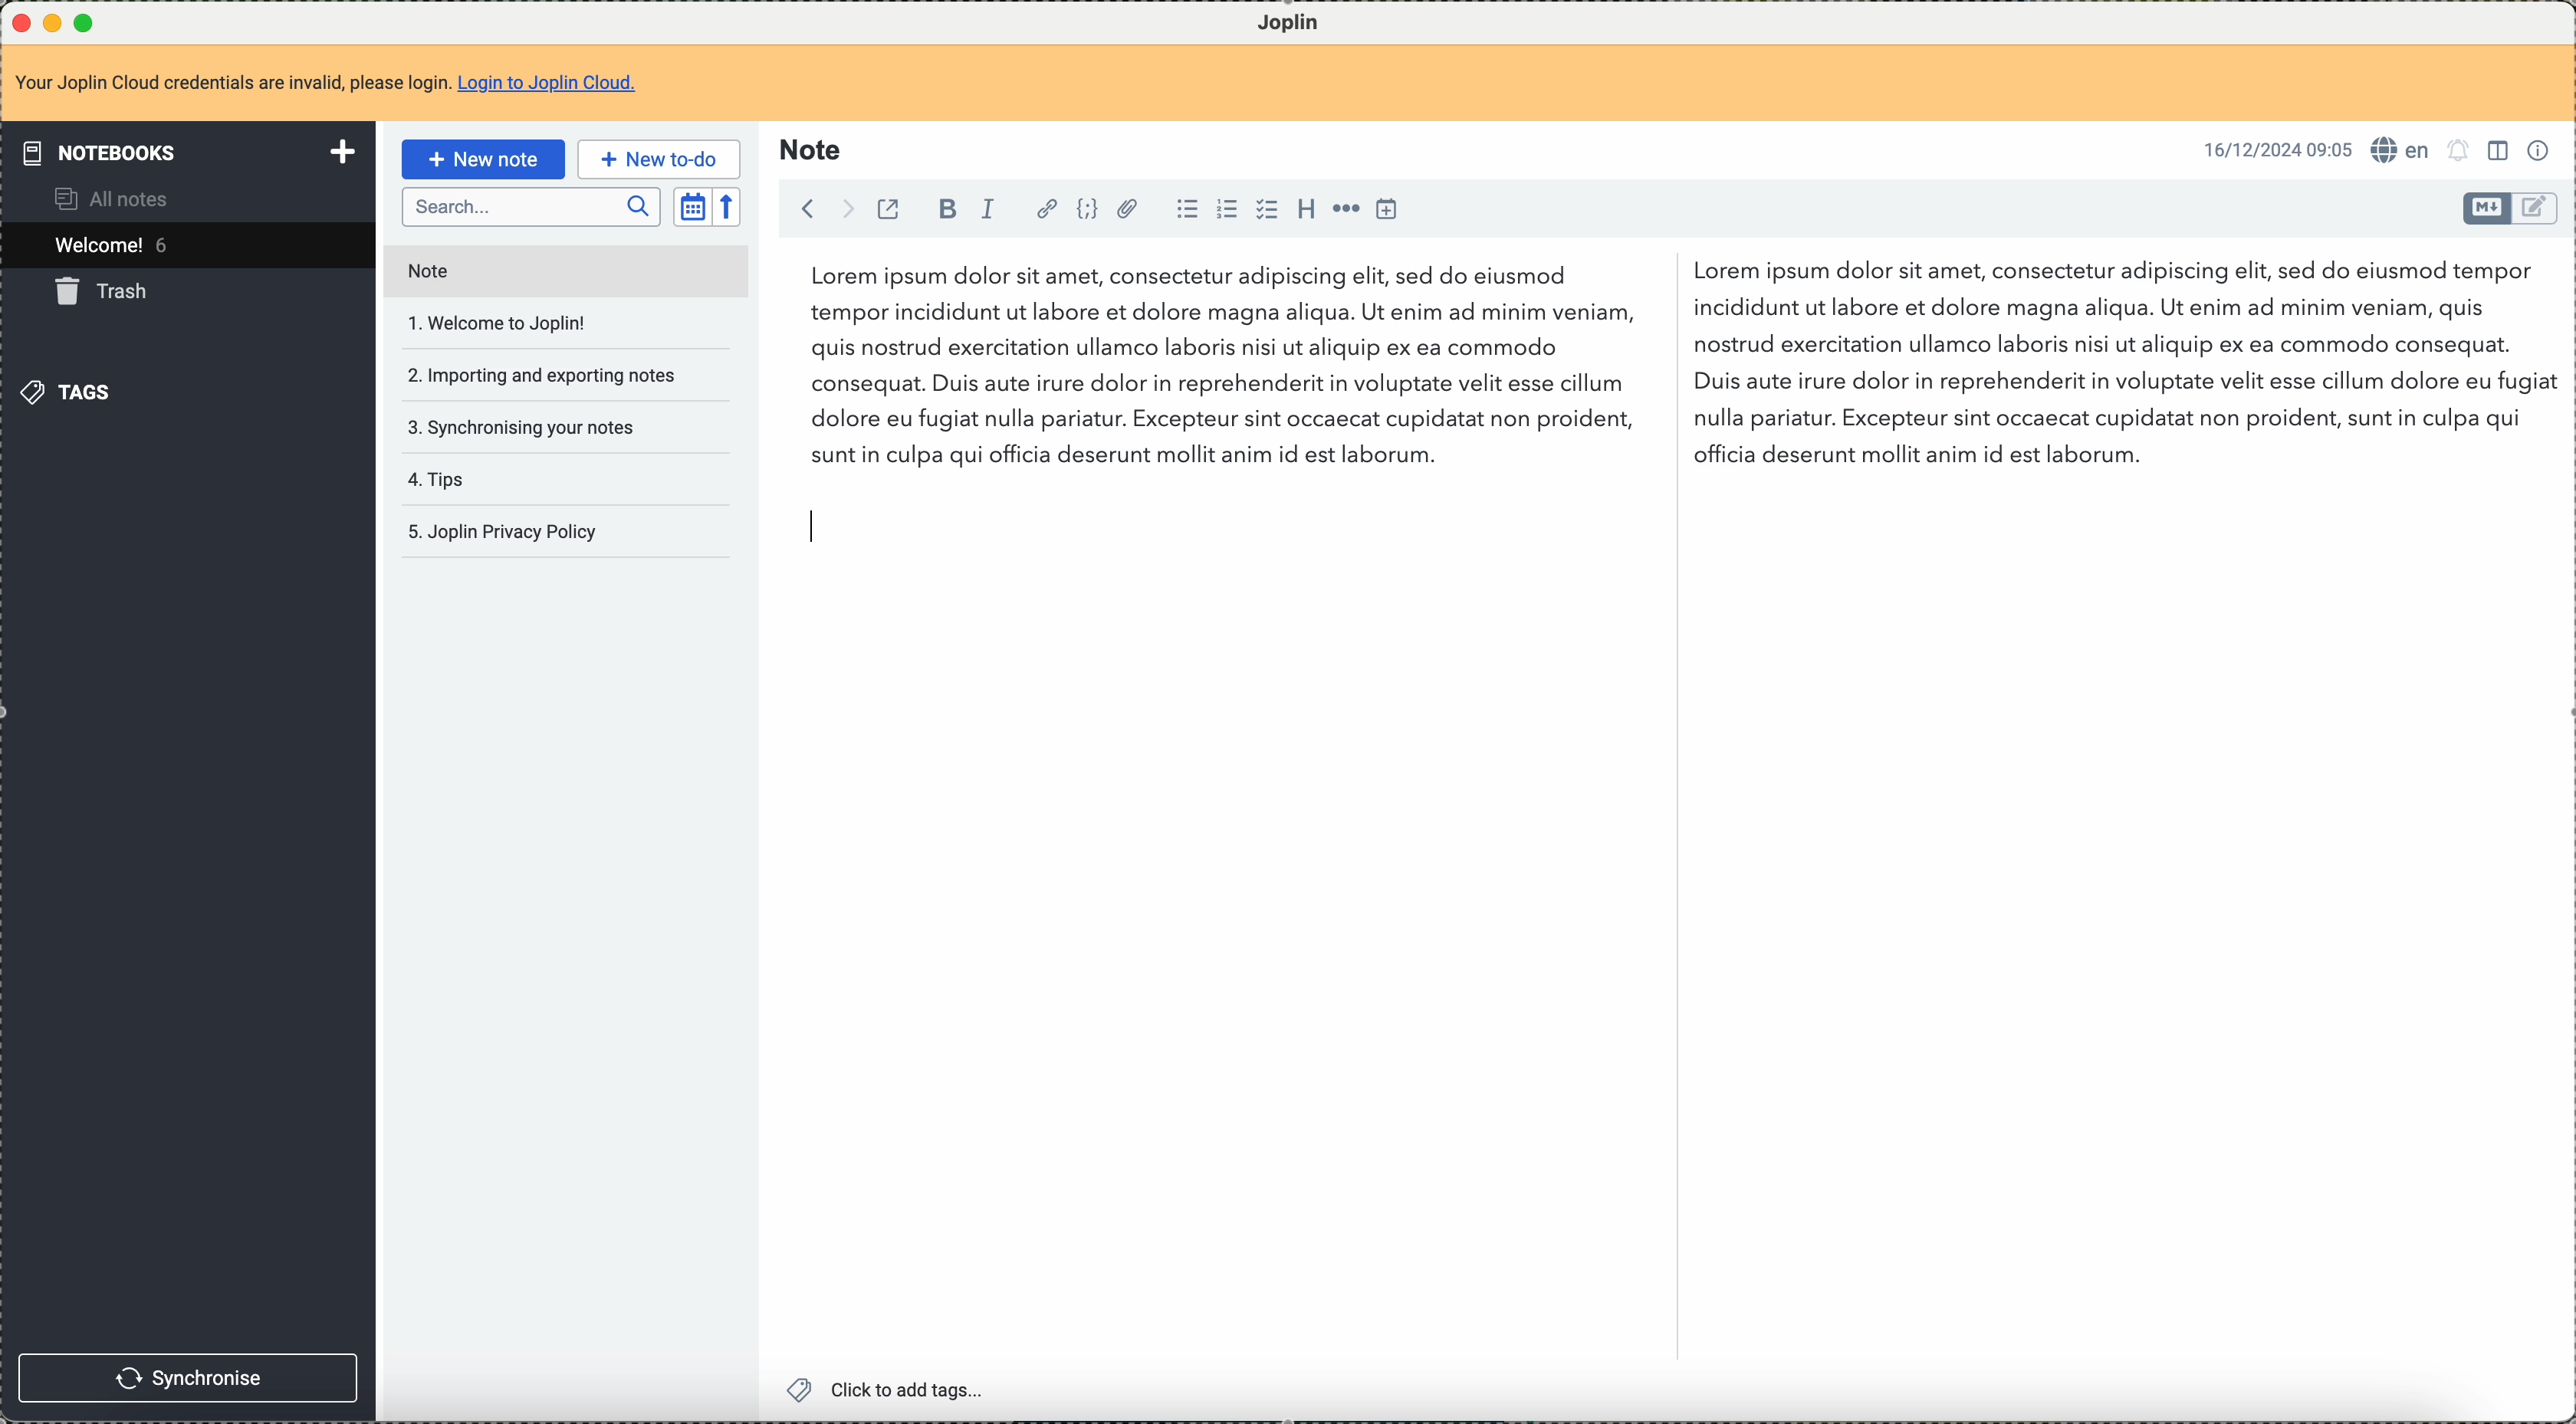 This screenshot has height=1424, width=2576. What do you see at coordinates (1349, 213) in the screenshot?
I see `horizontal rule` at bounding box center [1349, 213].